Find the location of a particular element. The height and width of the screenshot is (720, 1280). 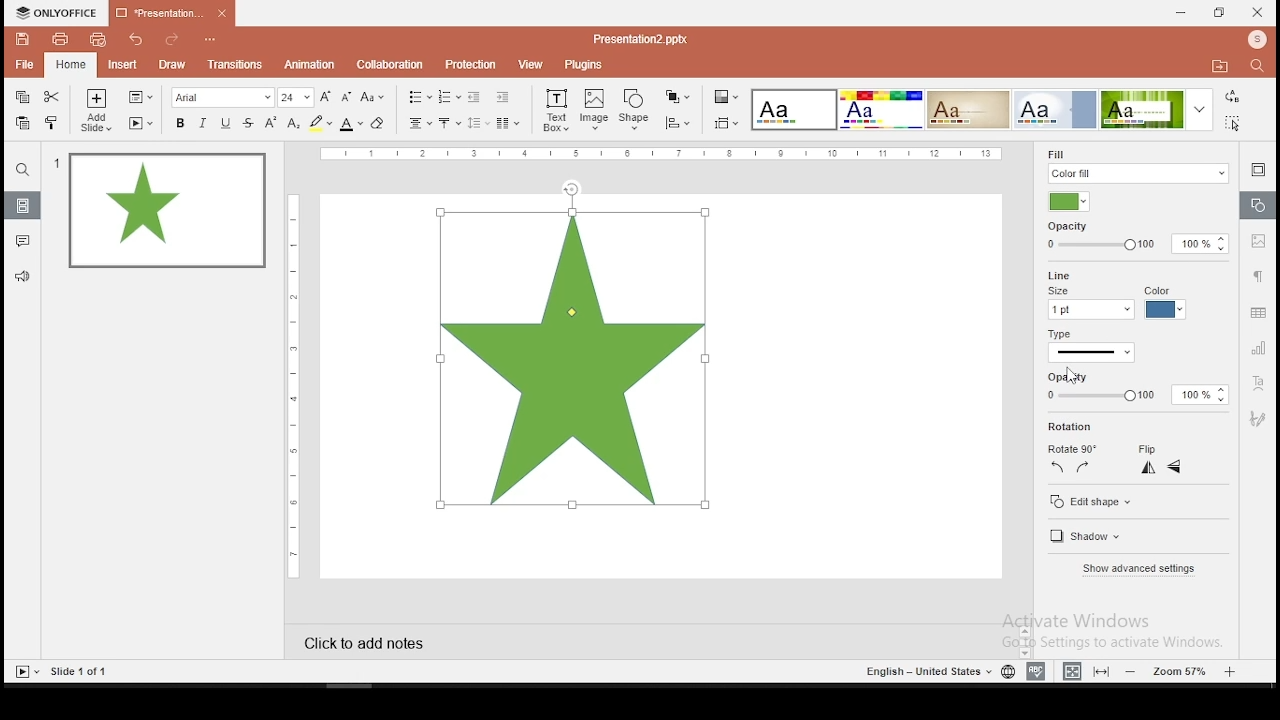

fil type is located at coordinates (1138, 166).